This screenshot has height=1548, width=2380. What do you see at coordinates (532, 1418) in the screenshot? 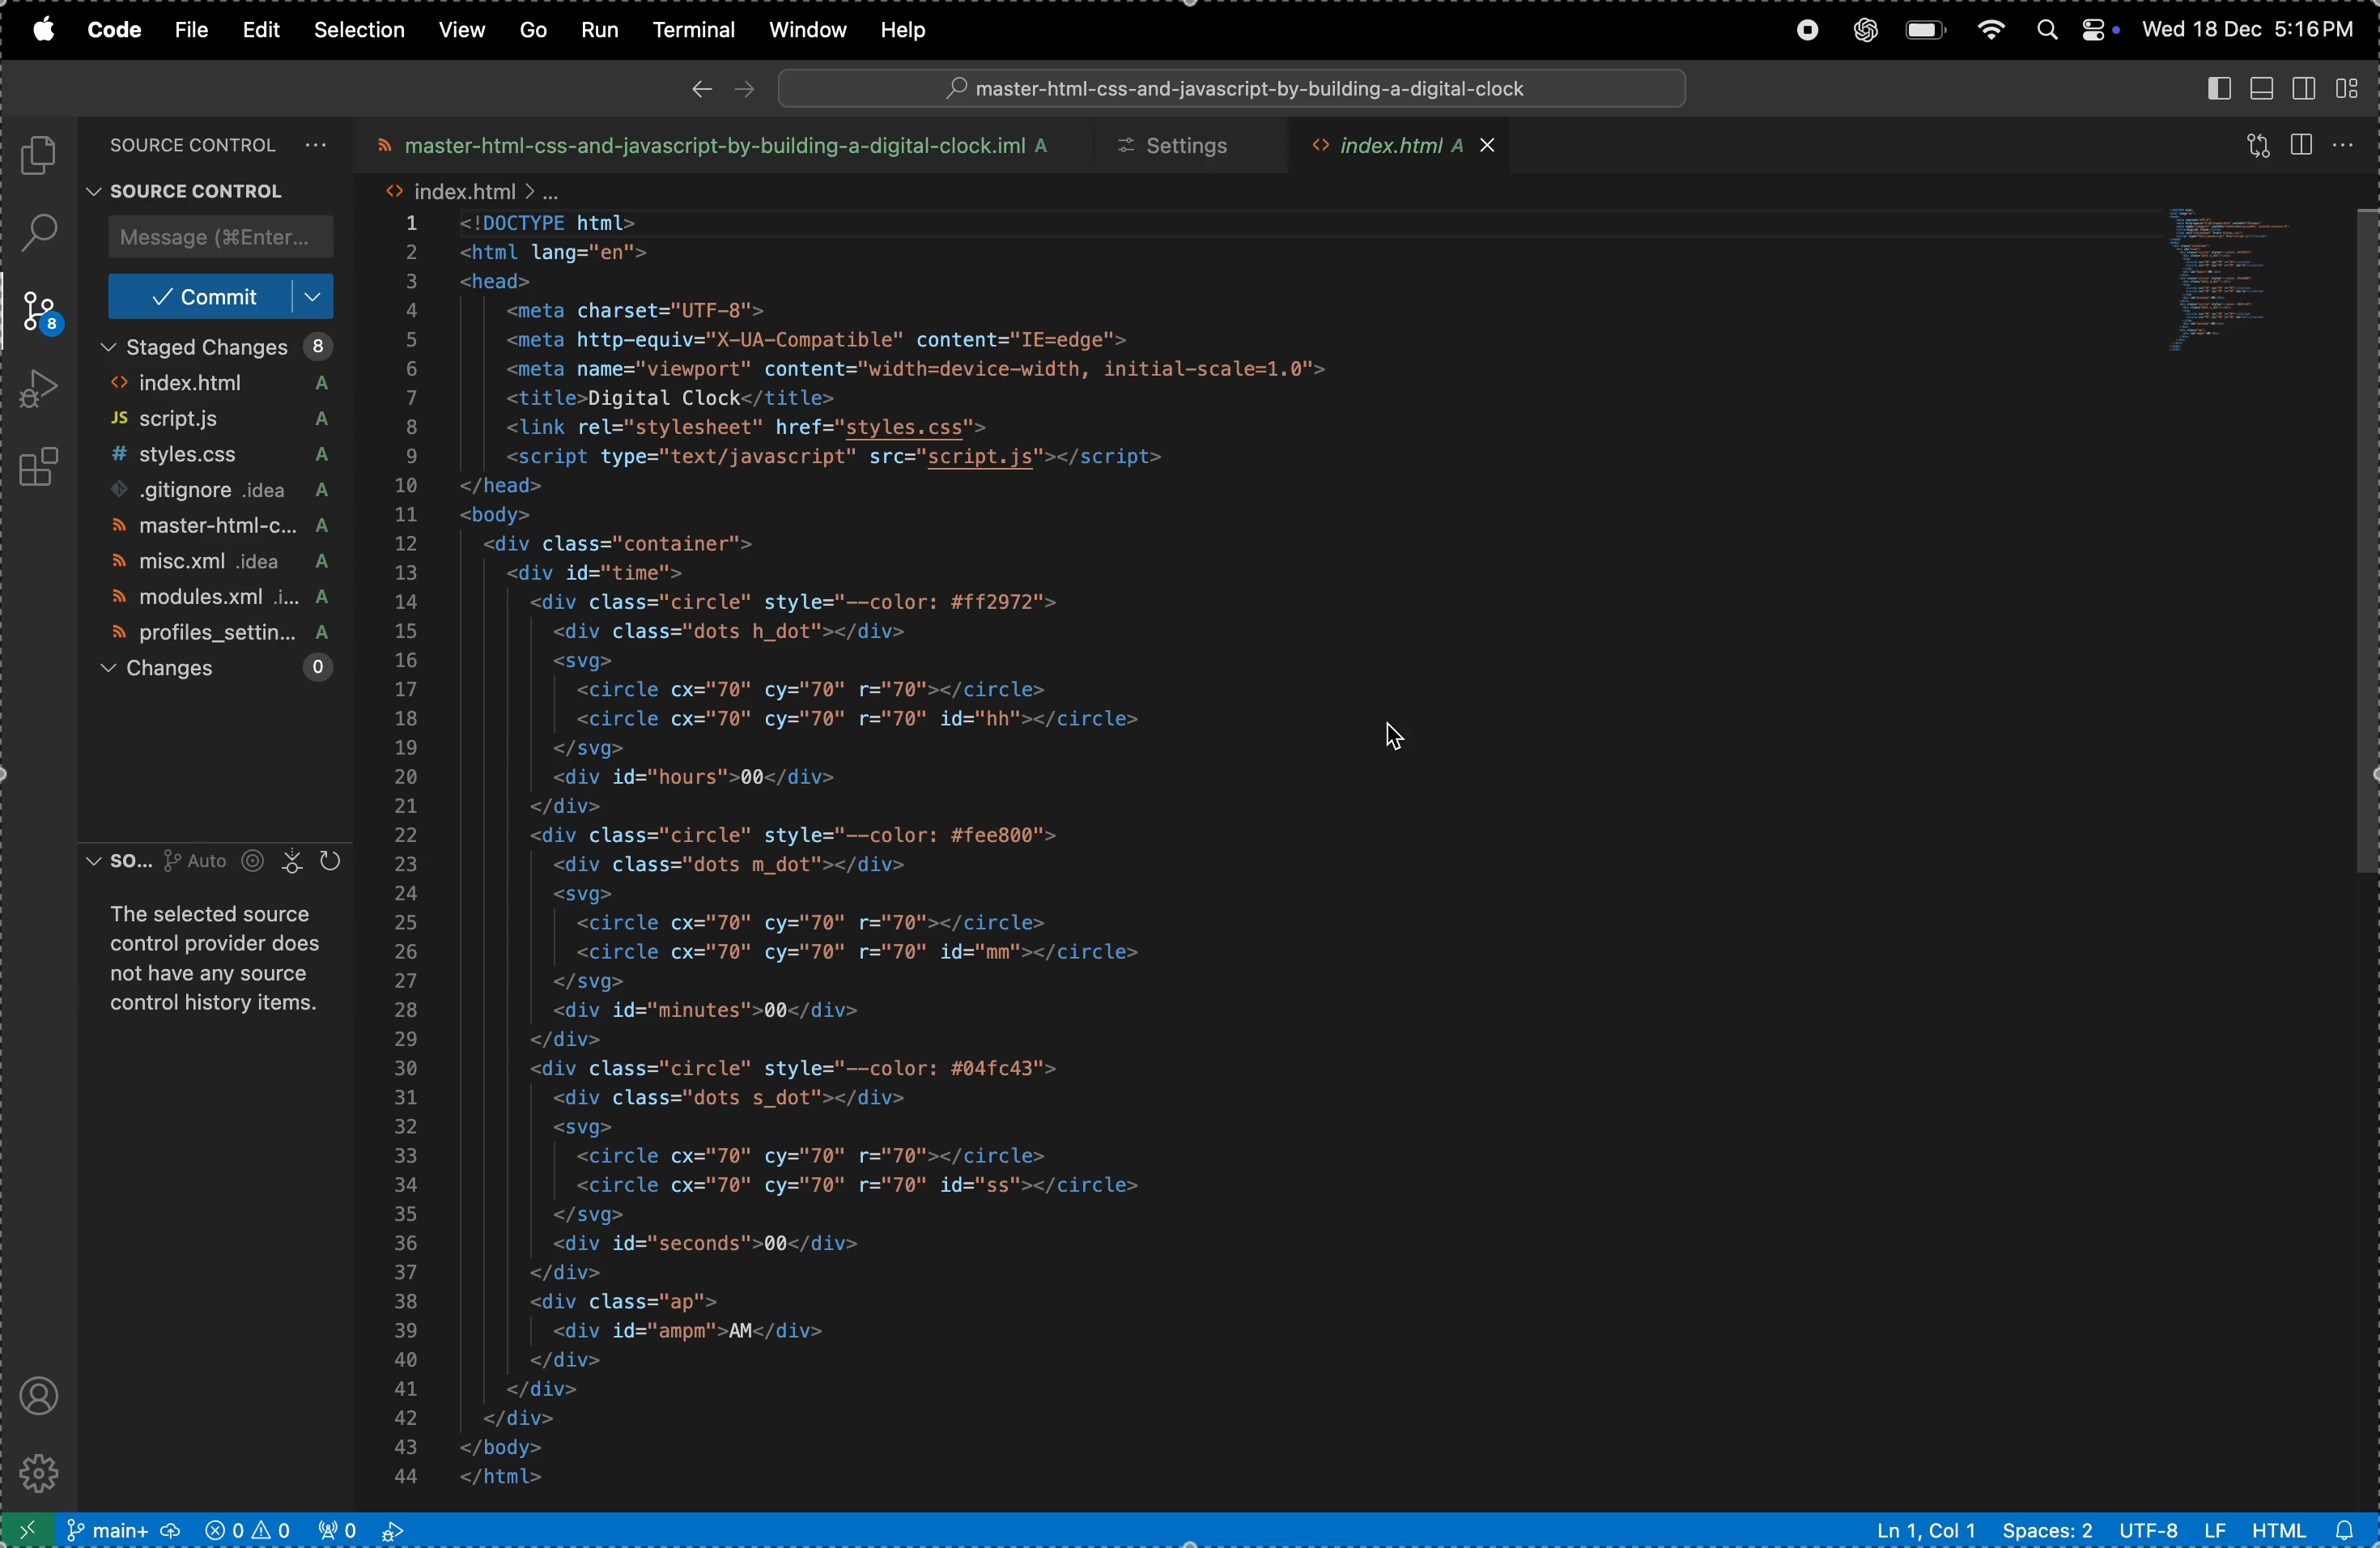
I see `</div>` at bounding box center [532, 1418].